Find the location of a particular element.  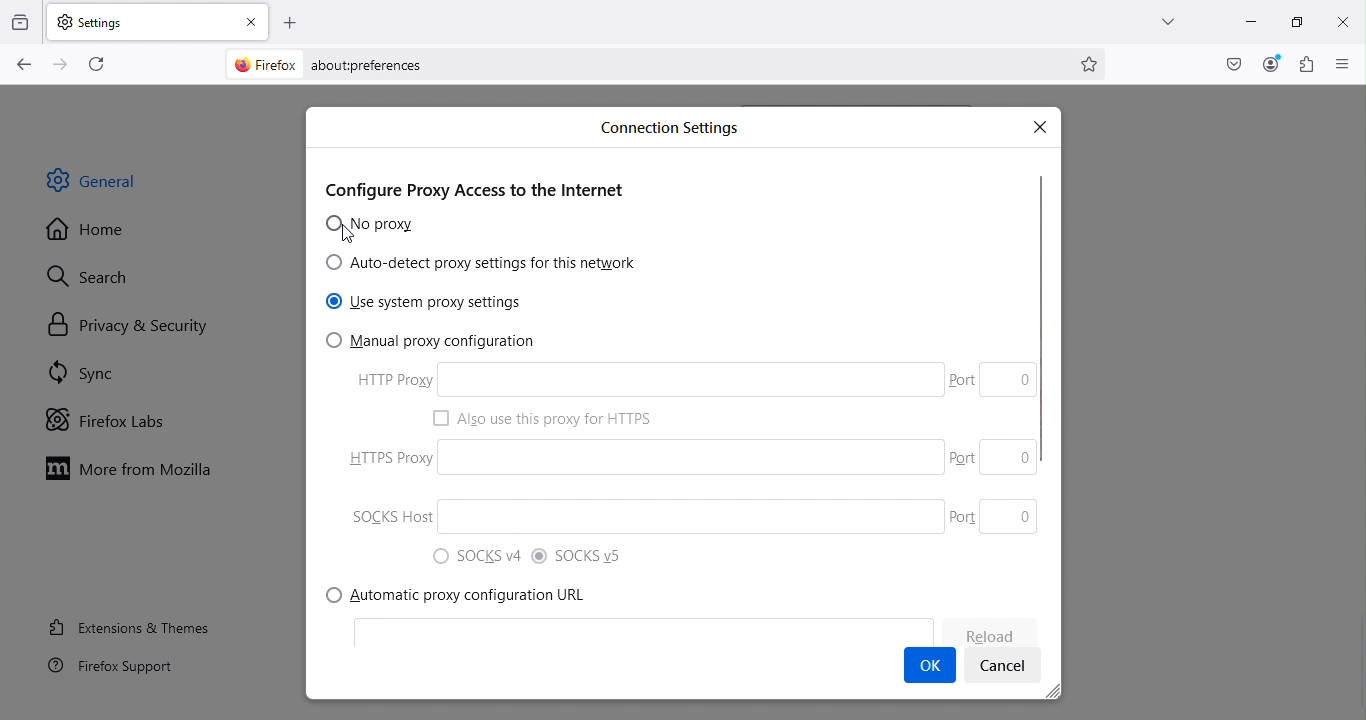

Manual proxy configuration is located at coordinates (428, 342).